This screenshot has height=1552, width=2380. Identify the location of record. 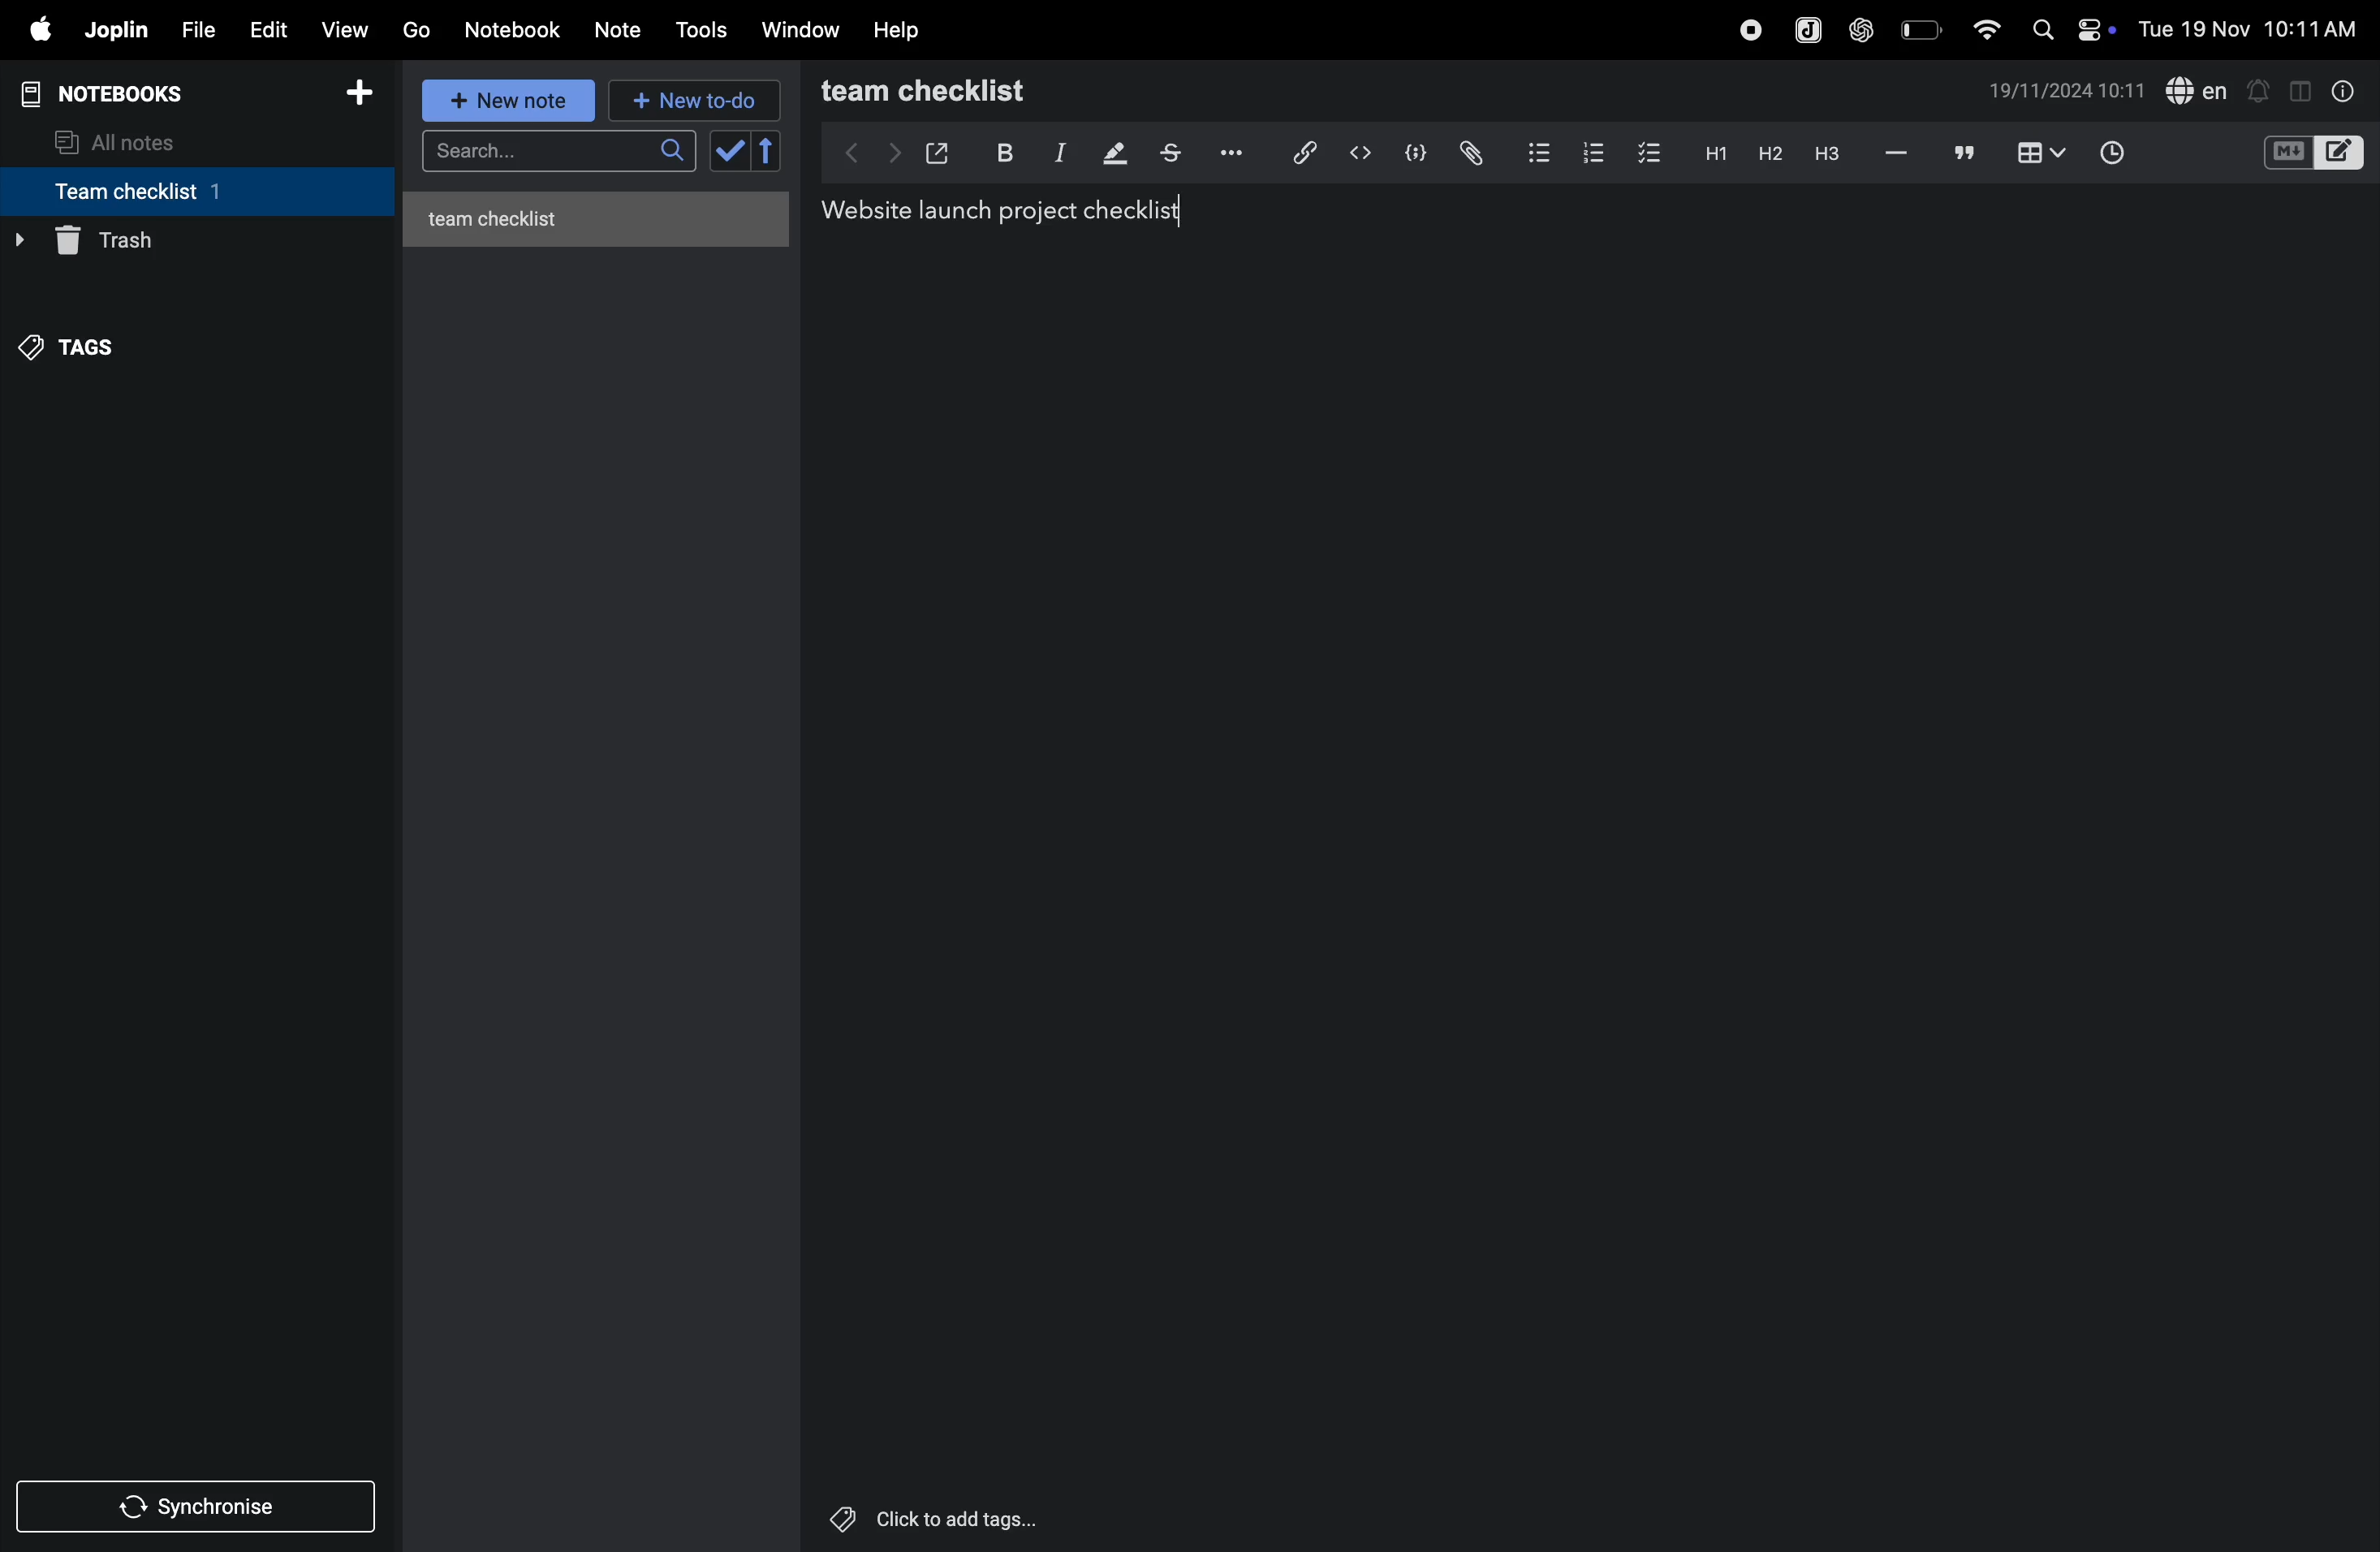
(1744, 29).